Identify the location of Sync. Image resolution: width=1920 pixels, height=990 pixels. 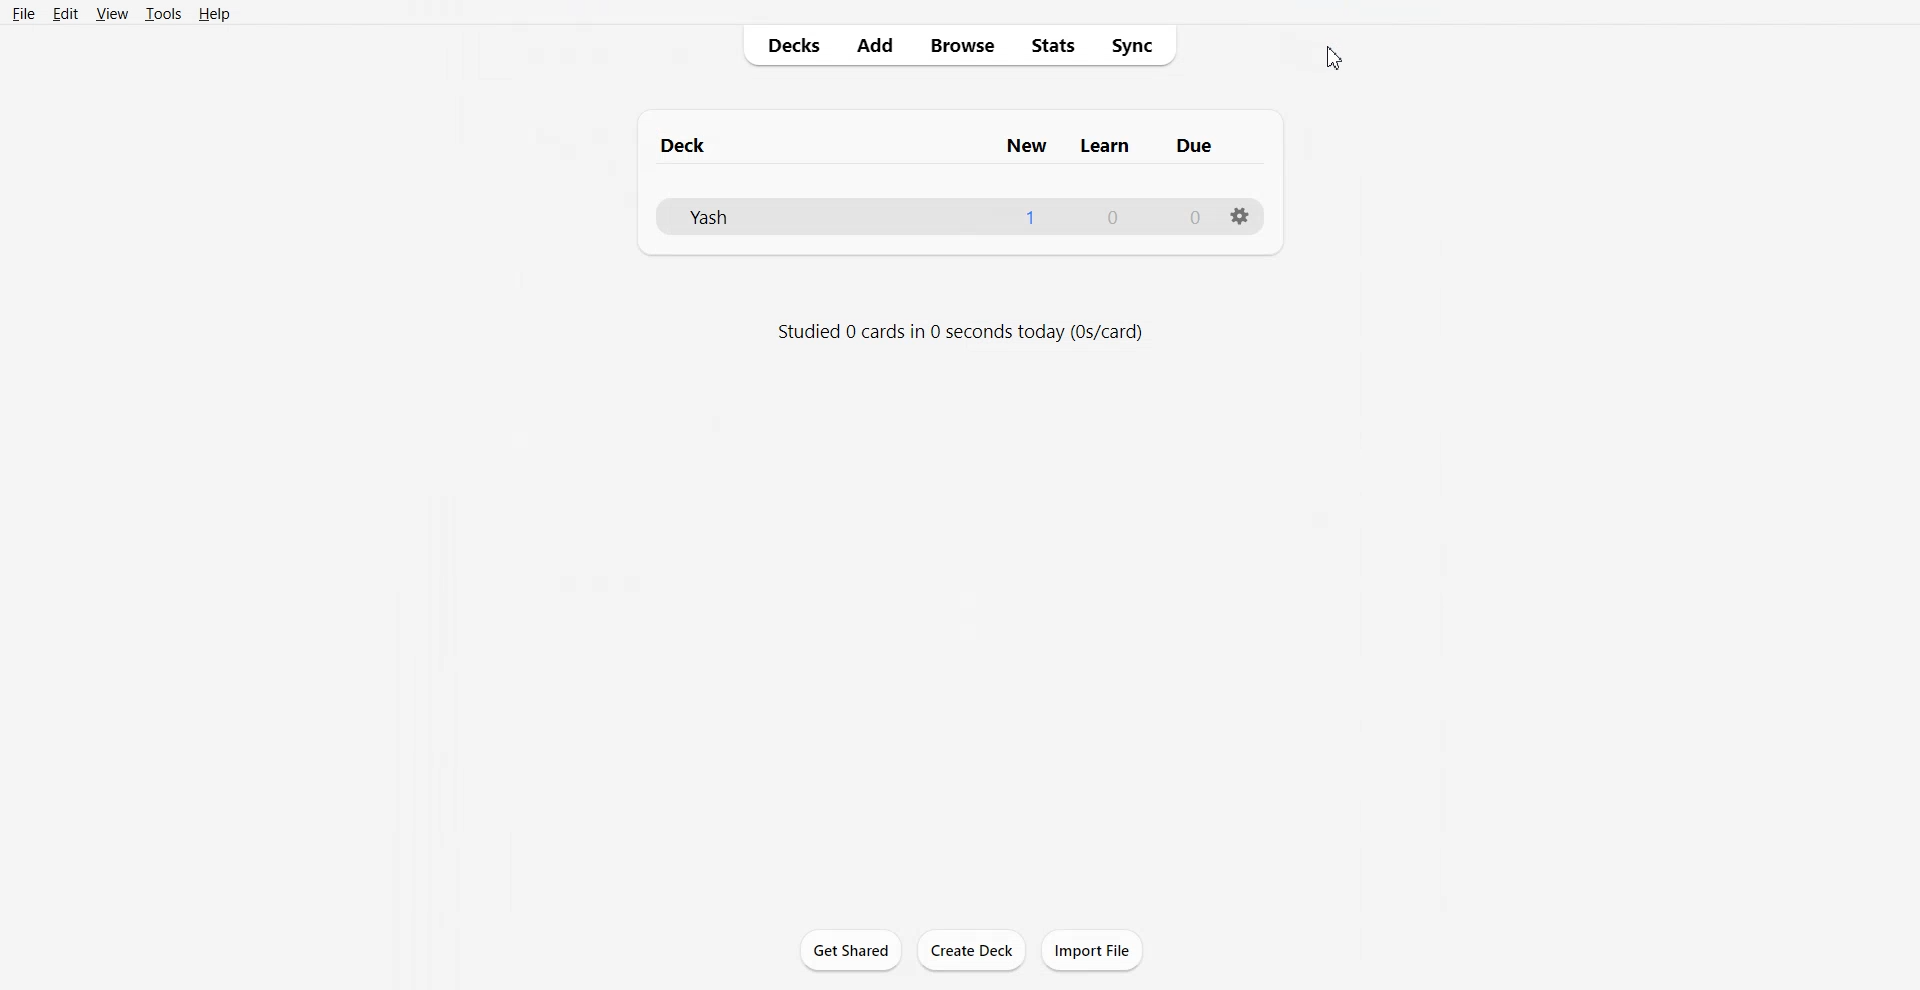
(1134, 44).